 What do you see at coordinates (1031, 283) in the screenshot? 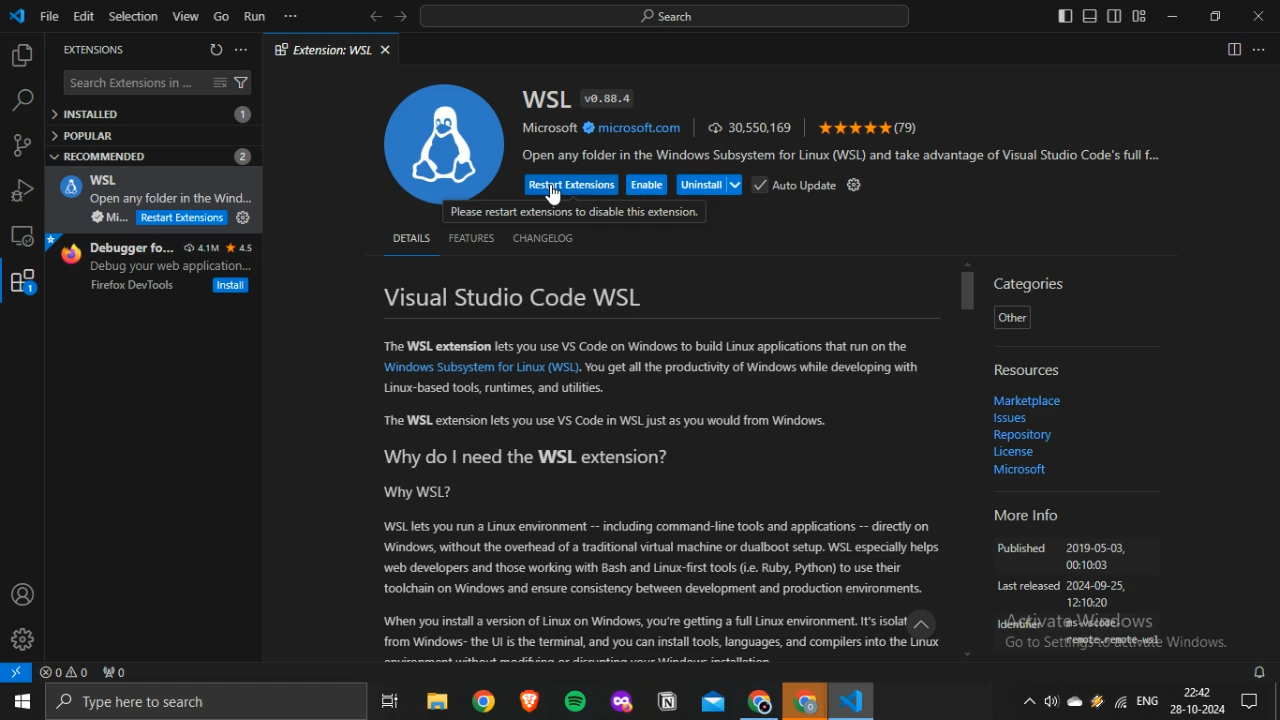
I see `Categories` at bounding box center [1031, 283].